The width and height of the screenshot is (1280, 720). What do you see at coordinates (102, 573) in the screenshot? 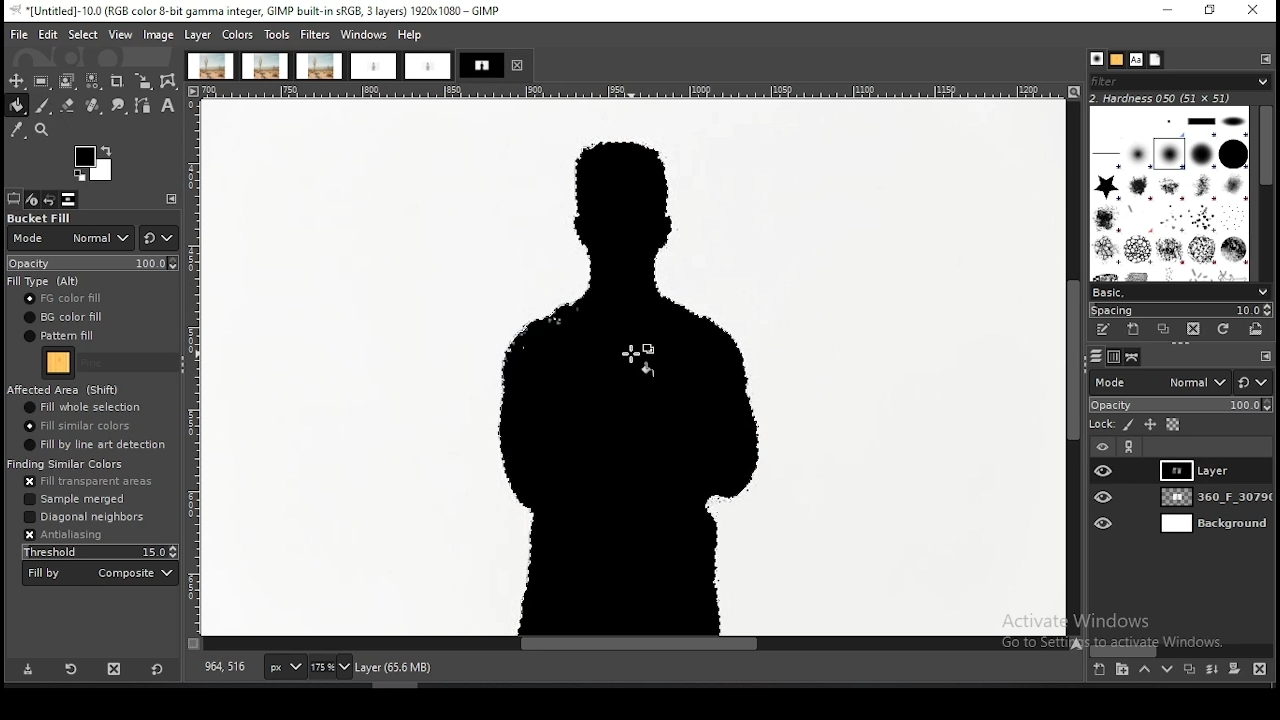
I see `fill by` at bounding box center [102, 573].